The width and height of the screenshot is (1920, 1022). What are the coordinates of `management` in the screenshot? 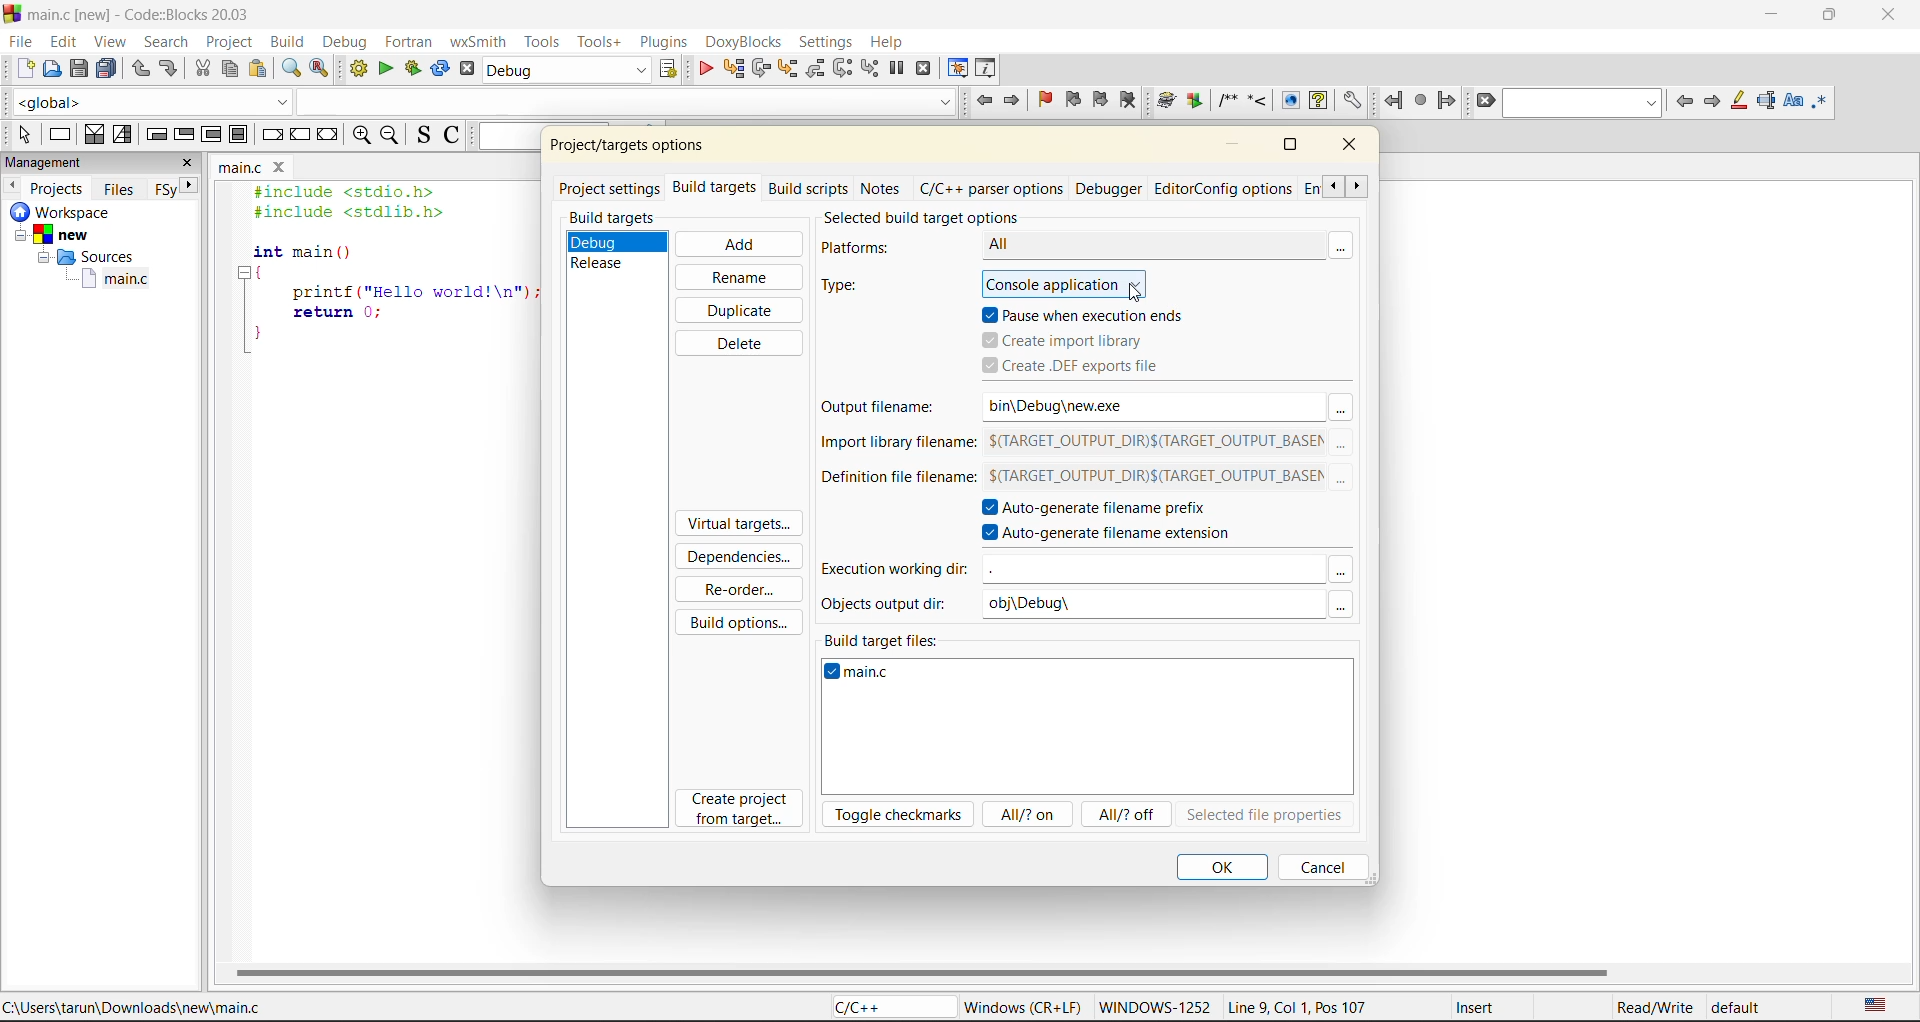 It's located at (66, 161).